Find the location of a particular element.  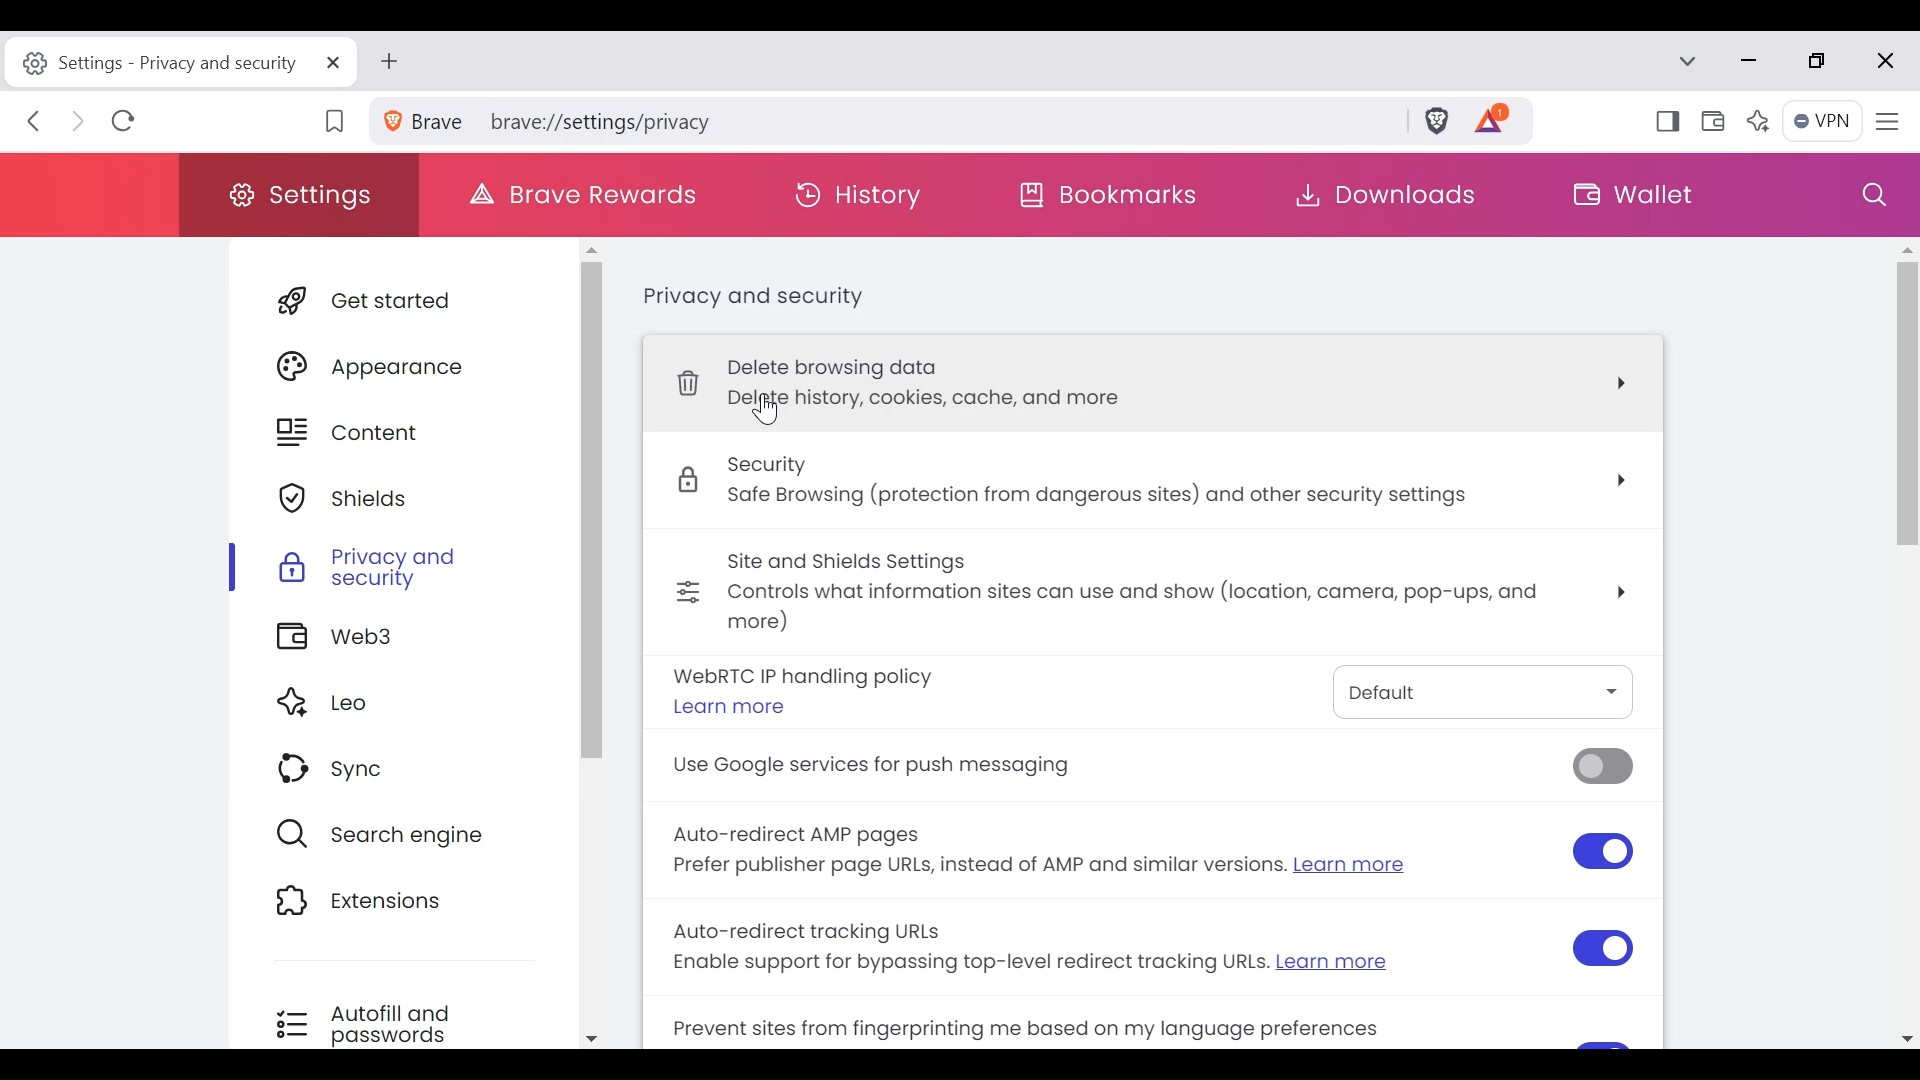

delete browsing data delete history, cookies, cache and more is located at coordinates (1166, 383).